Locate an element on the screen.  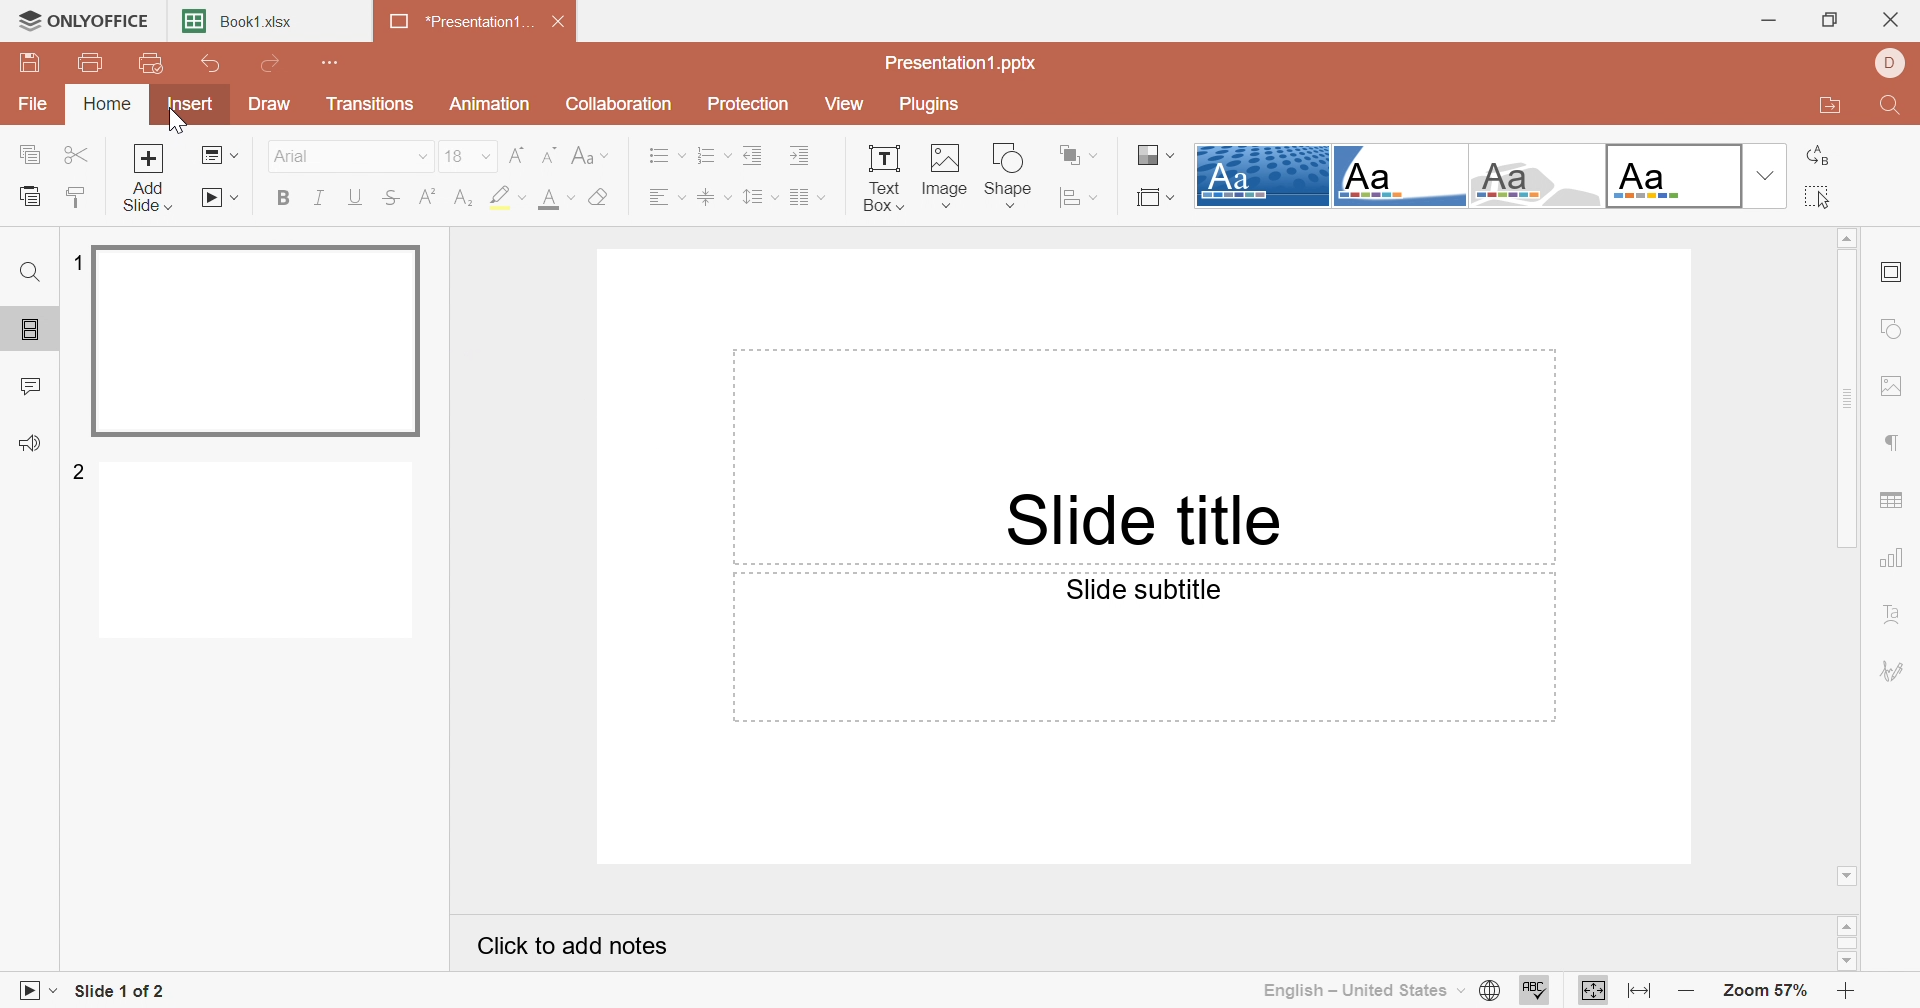
Slide 1 is located at coordinates (260, 343).